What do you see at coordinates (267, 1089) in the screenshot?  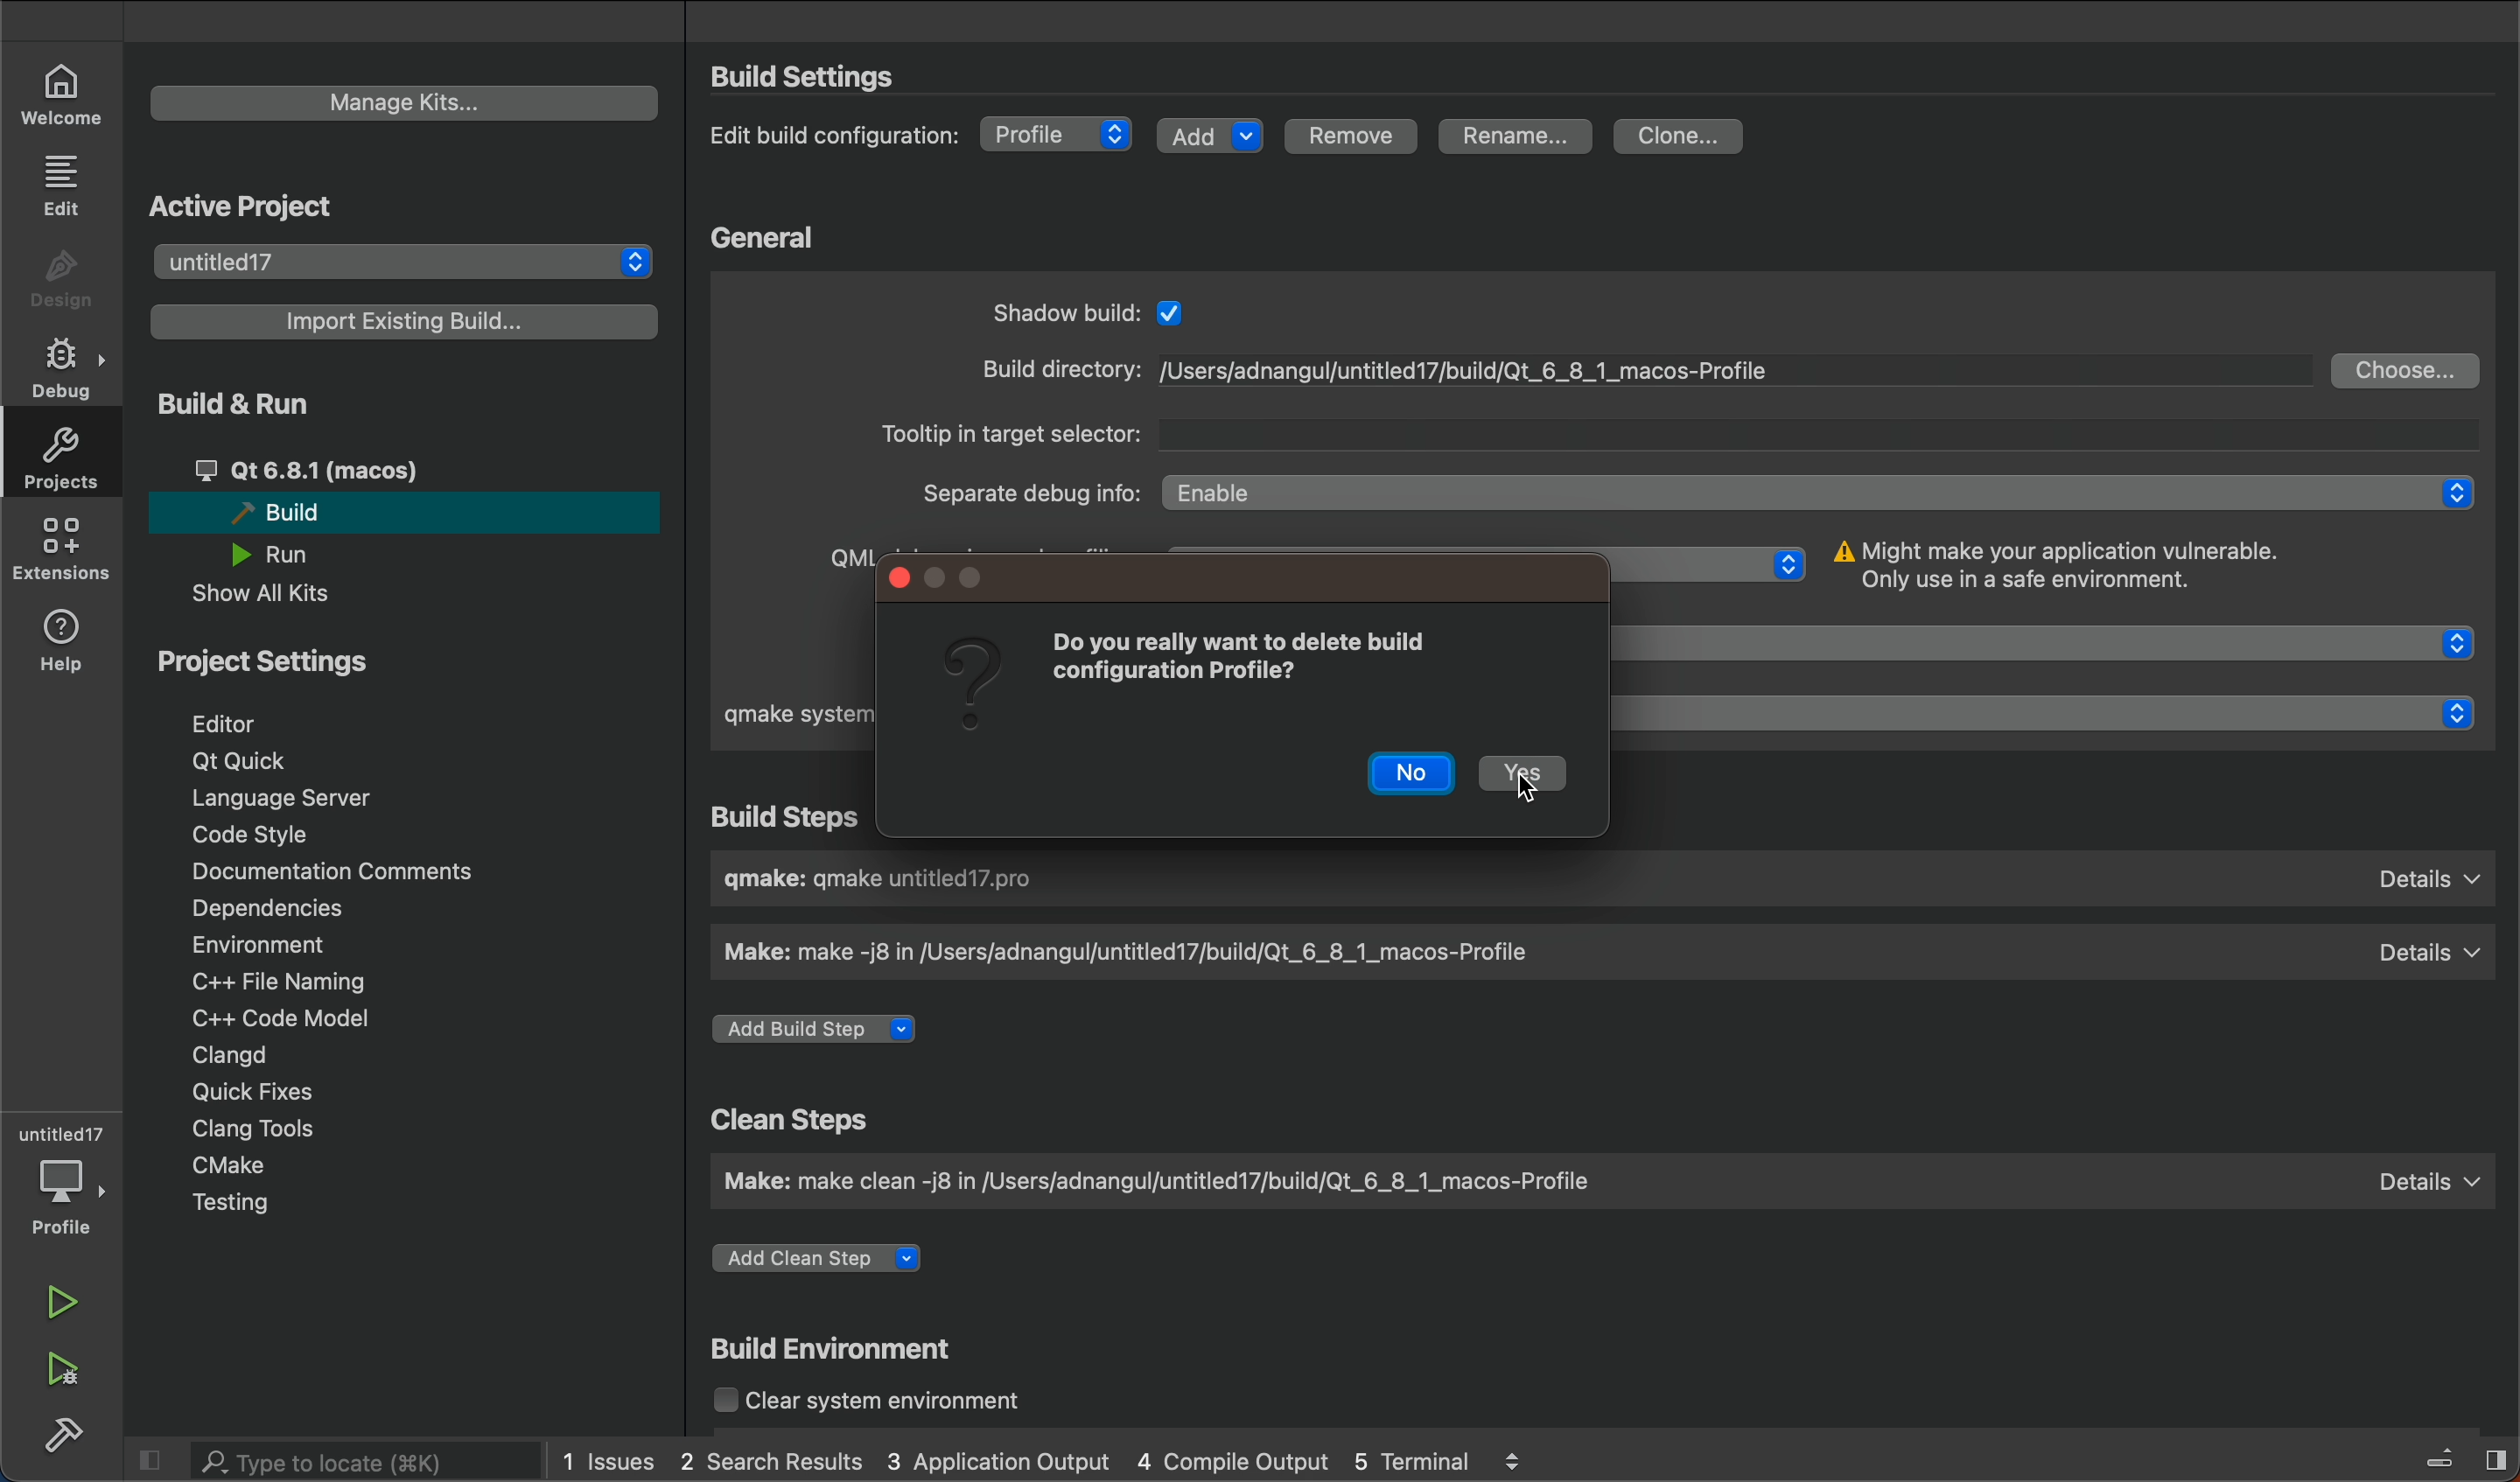 I see `quick fixes` at bounding box center [267, 1089].